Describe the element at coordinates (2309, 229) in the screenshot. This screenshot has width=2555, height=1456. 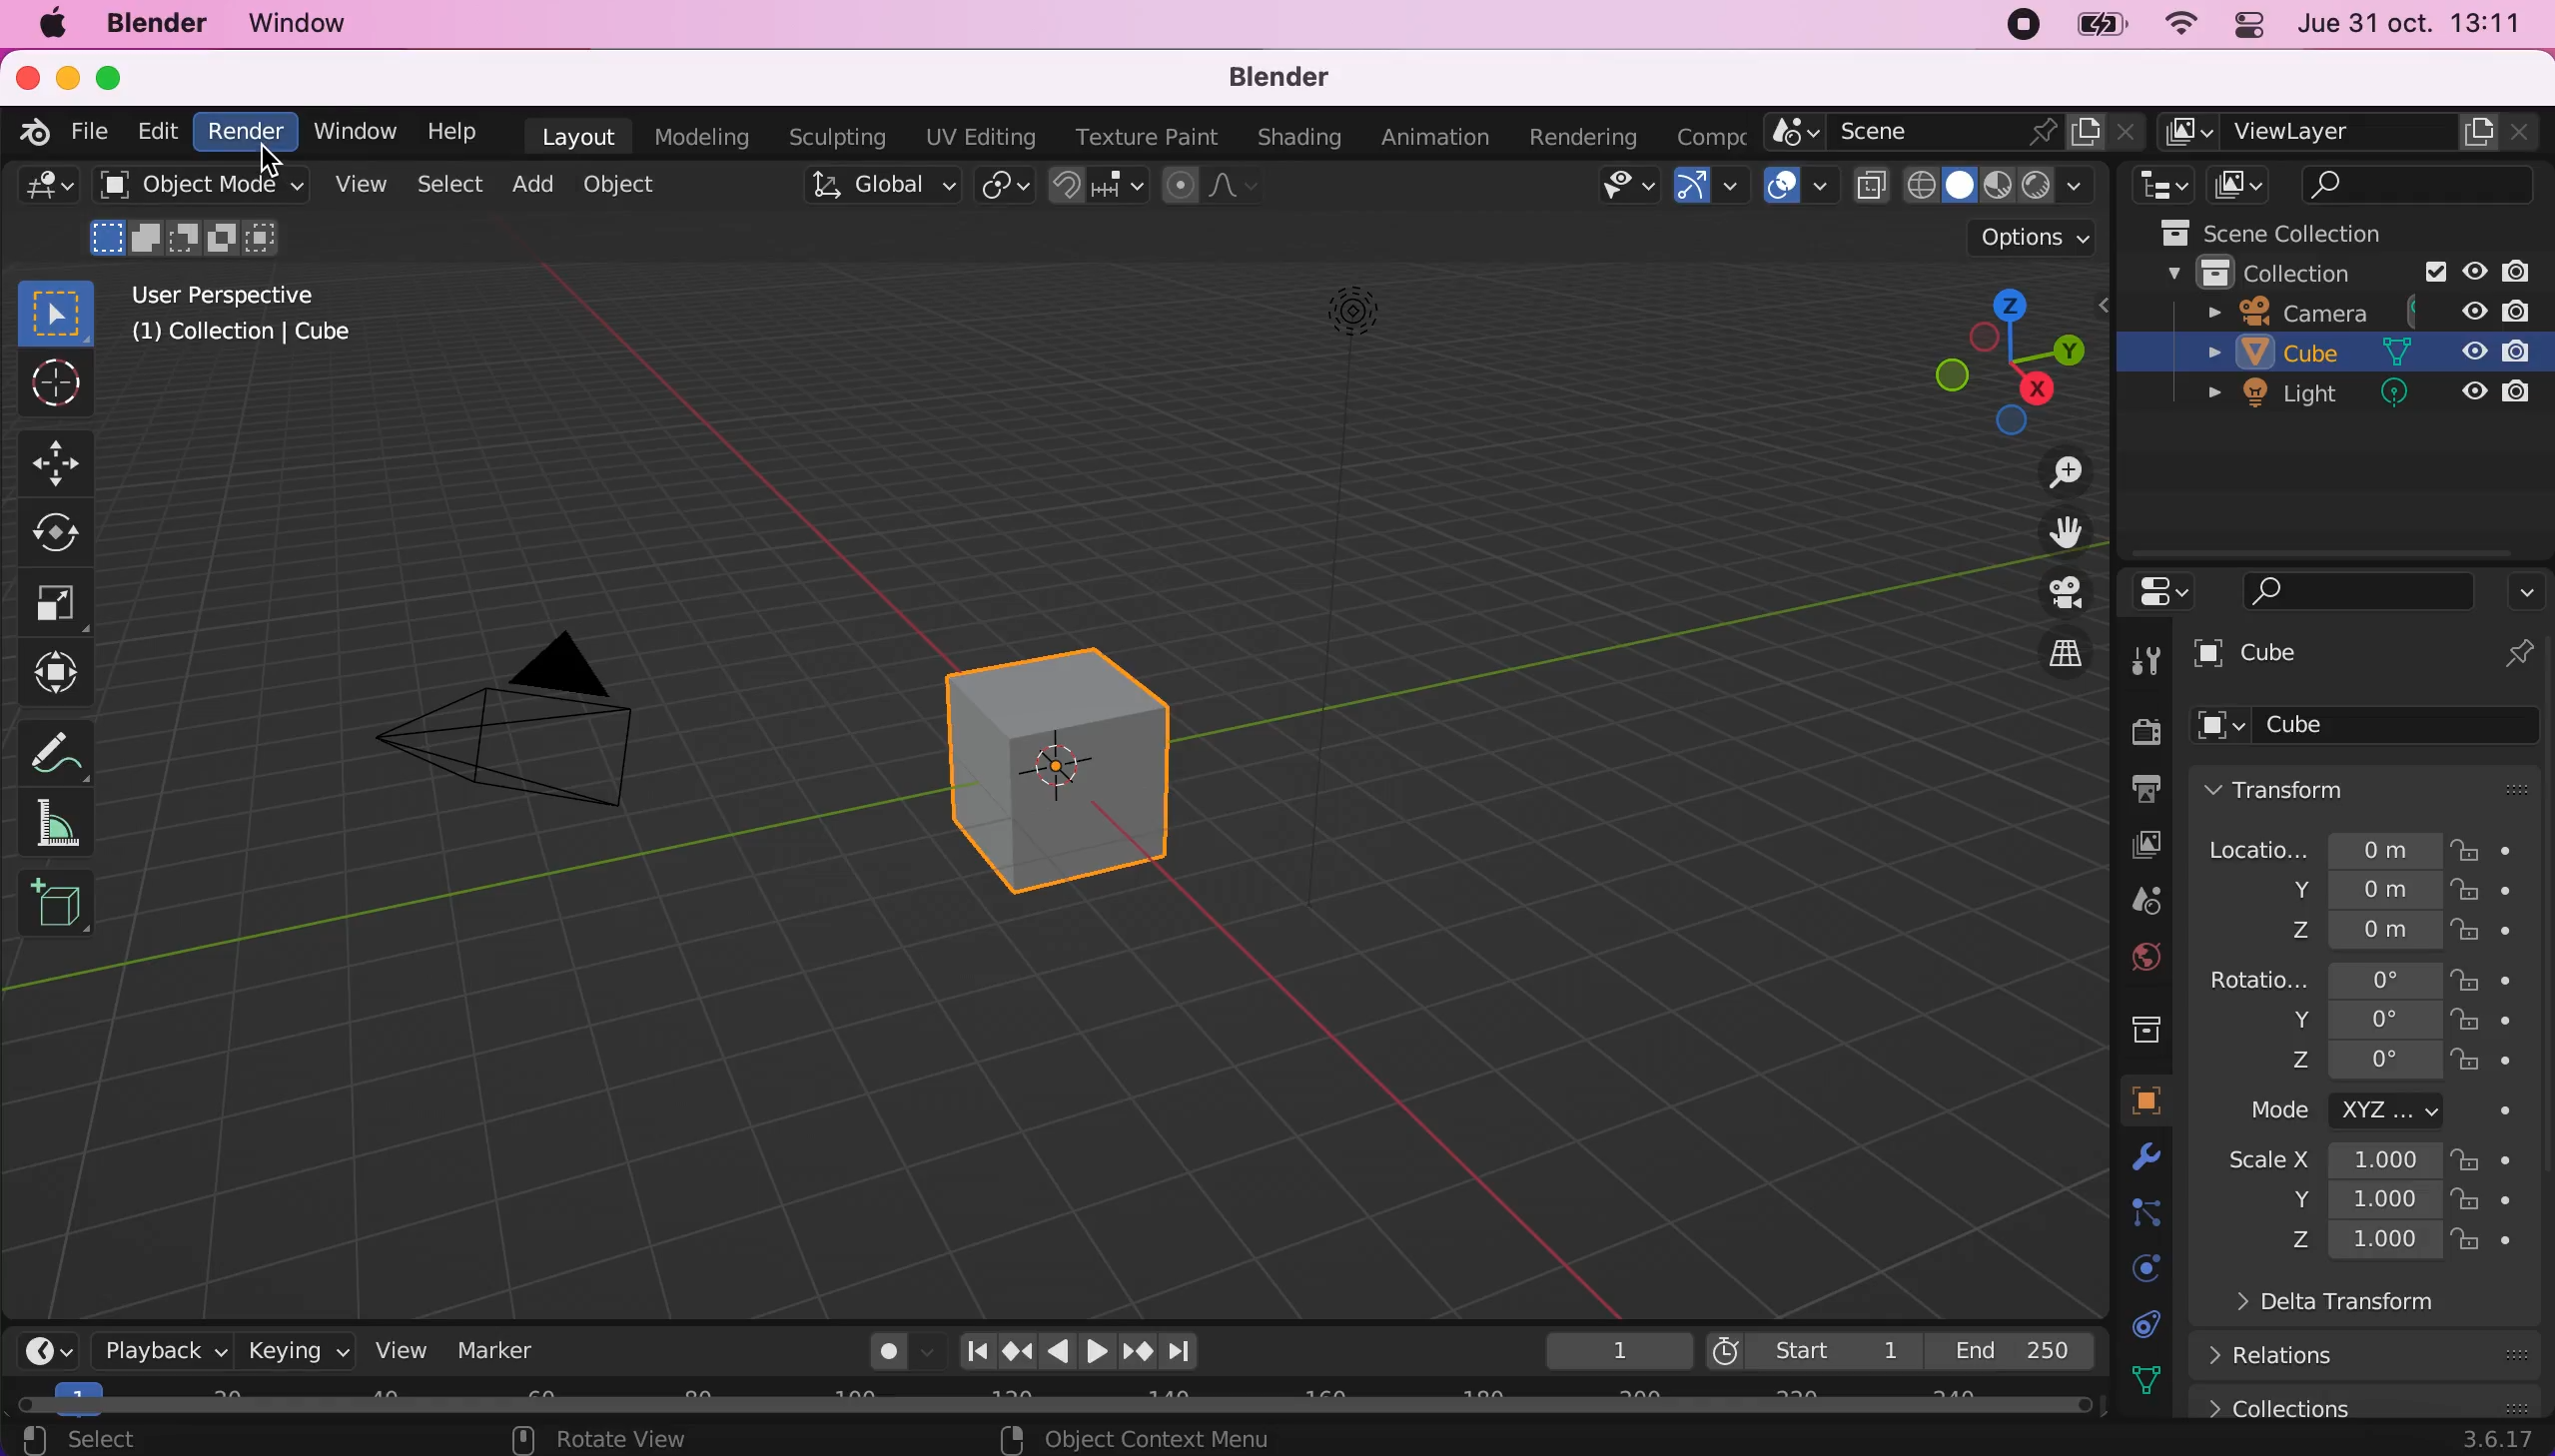
I see `scene collections` at that location.